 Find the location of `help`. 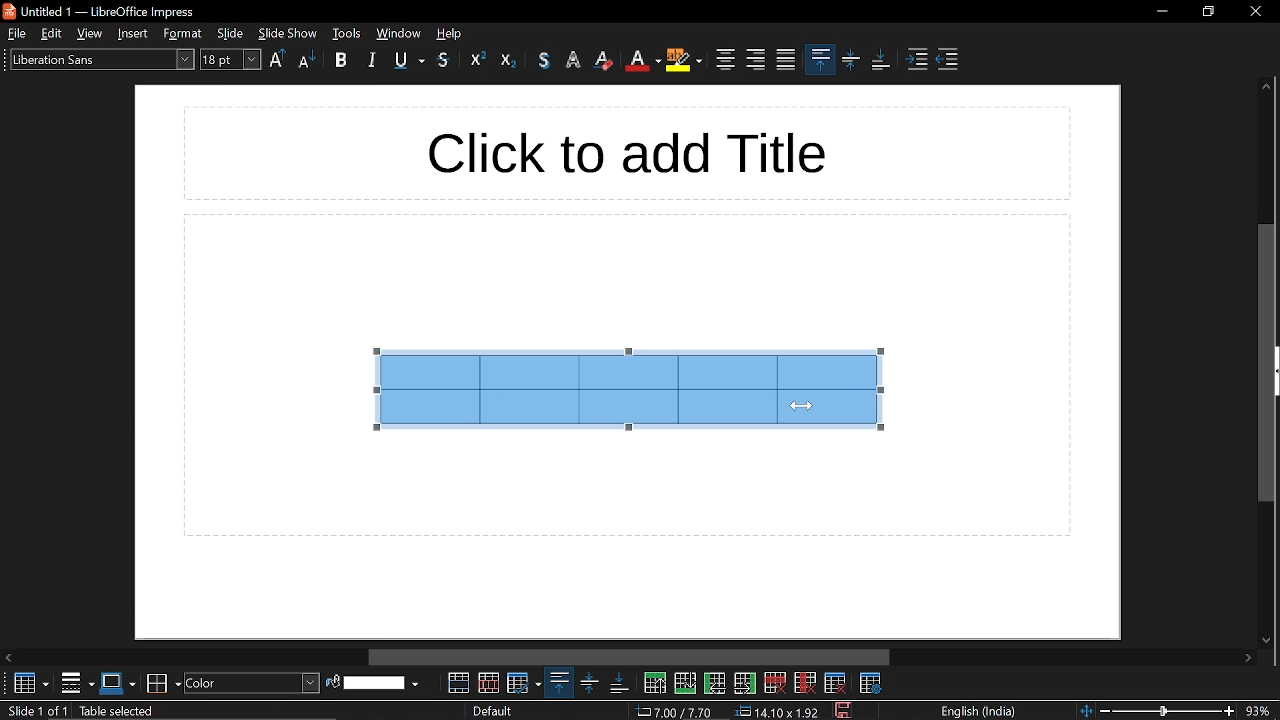

help is located at coordinates (451, 34).